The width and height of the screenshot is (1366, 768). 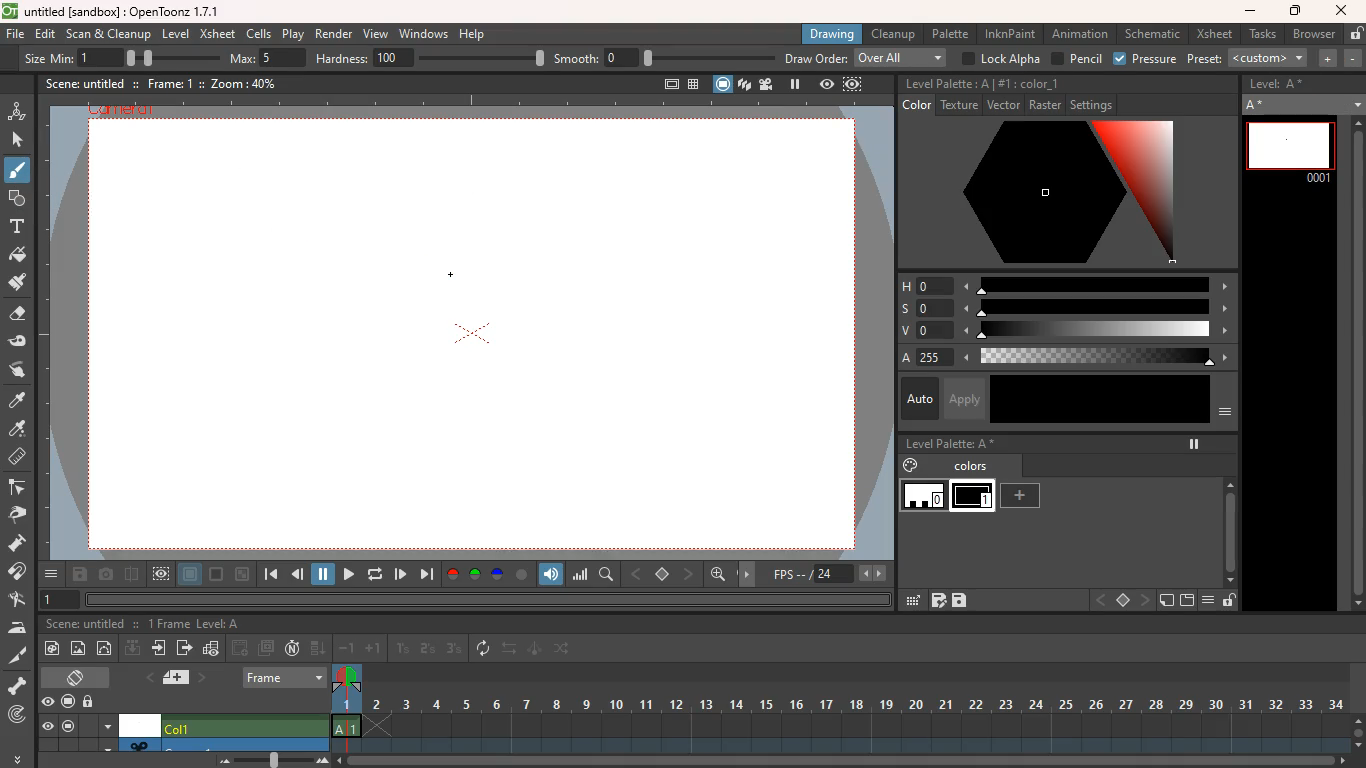 I want to click on menu, so click(x=107, y=725).